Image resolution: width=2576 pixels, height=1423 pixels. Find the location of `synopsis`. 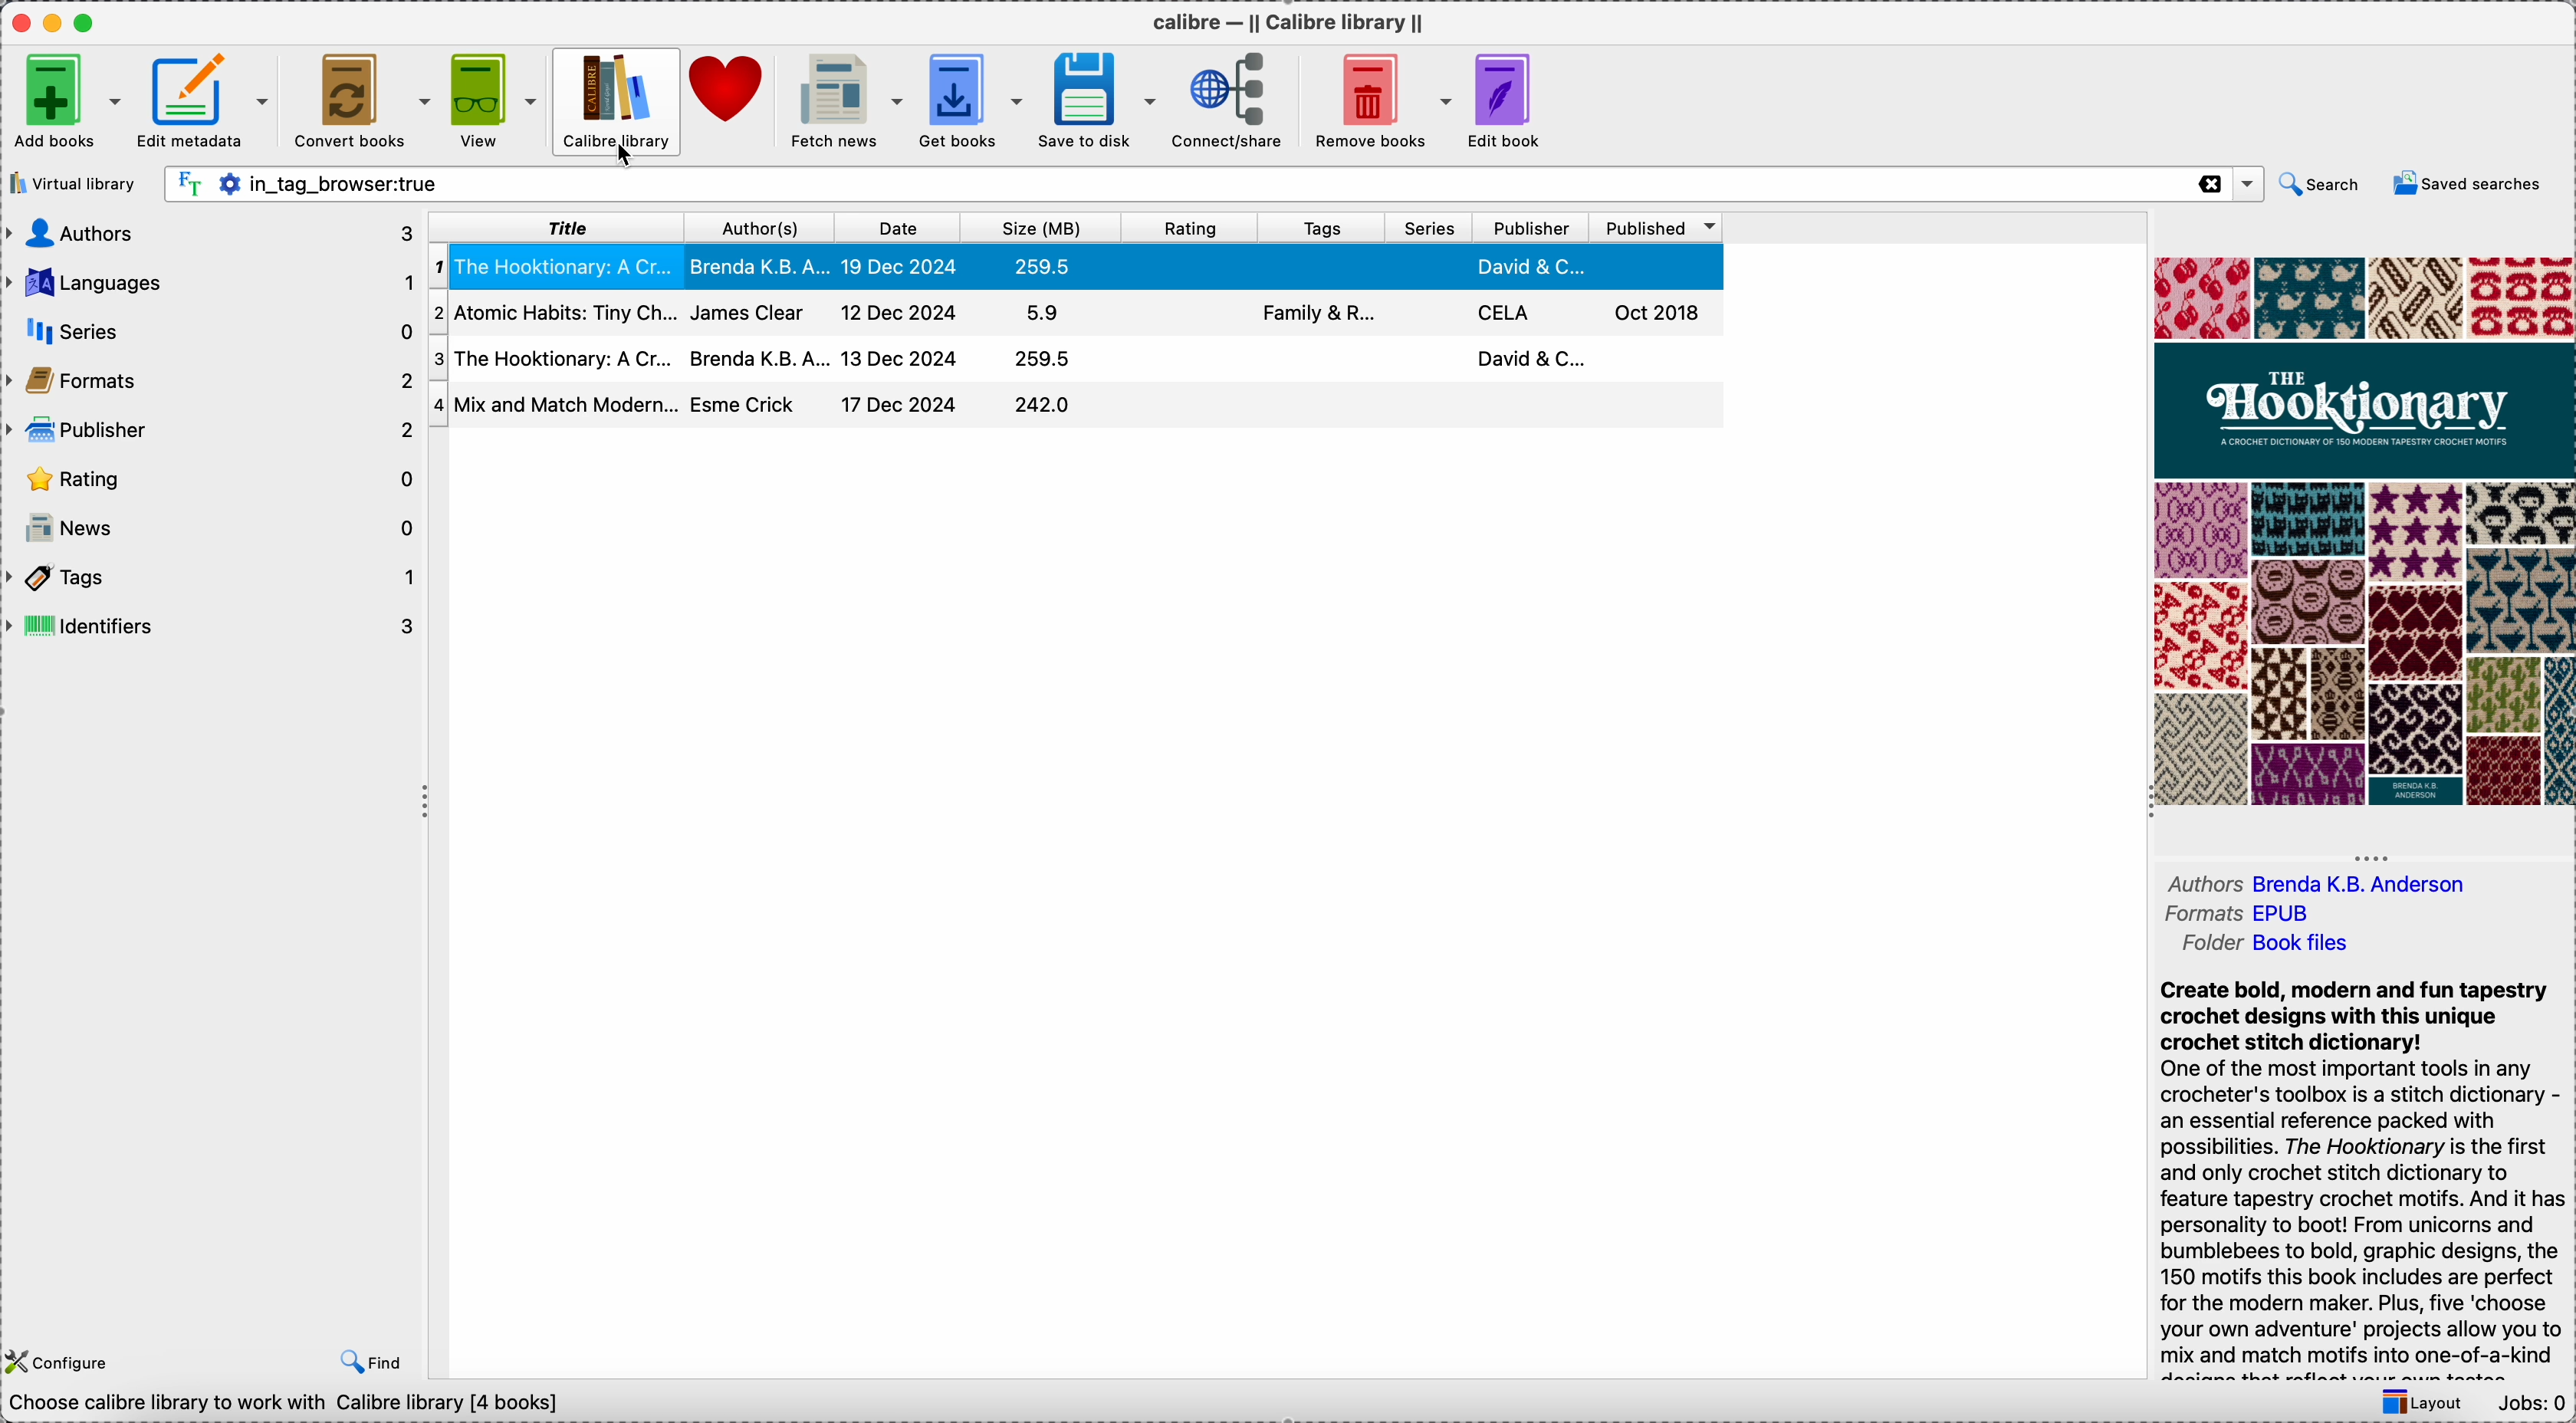

synopsis is located at coordinates (2365, 1180).